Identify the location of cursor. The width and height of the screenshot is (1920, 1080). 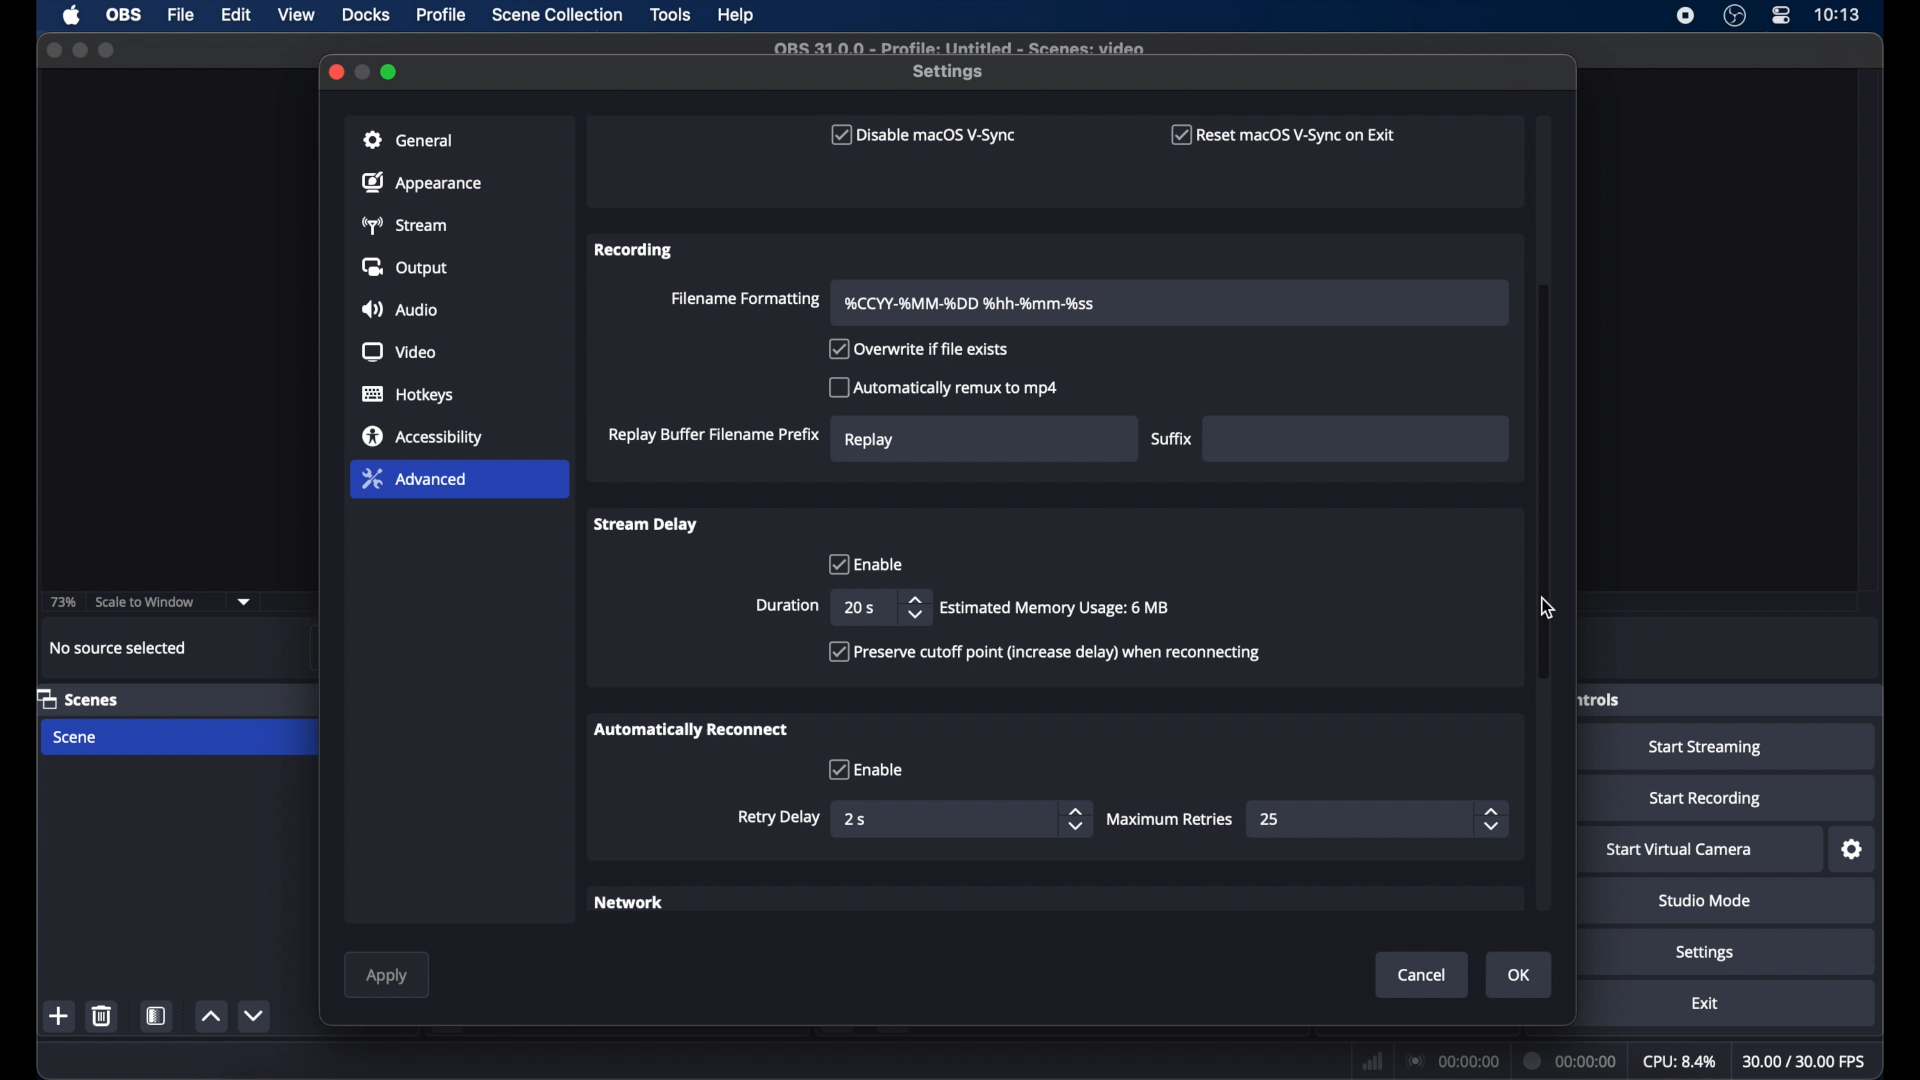
(1549, 607).